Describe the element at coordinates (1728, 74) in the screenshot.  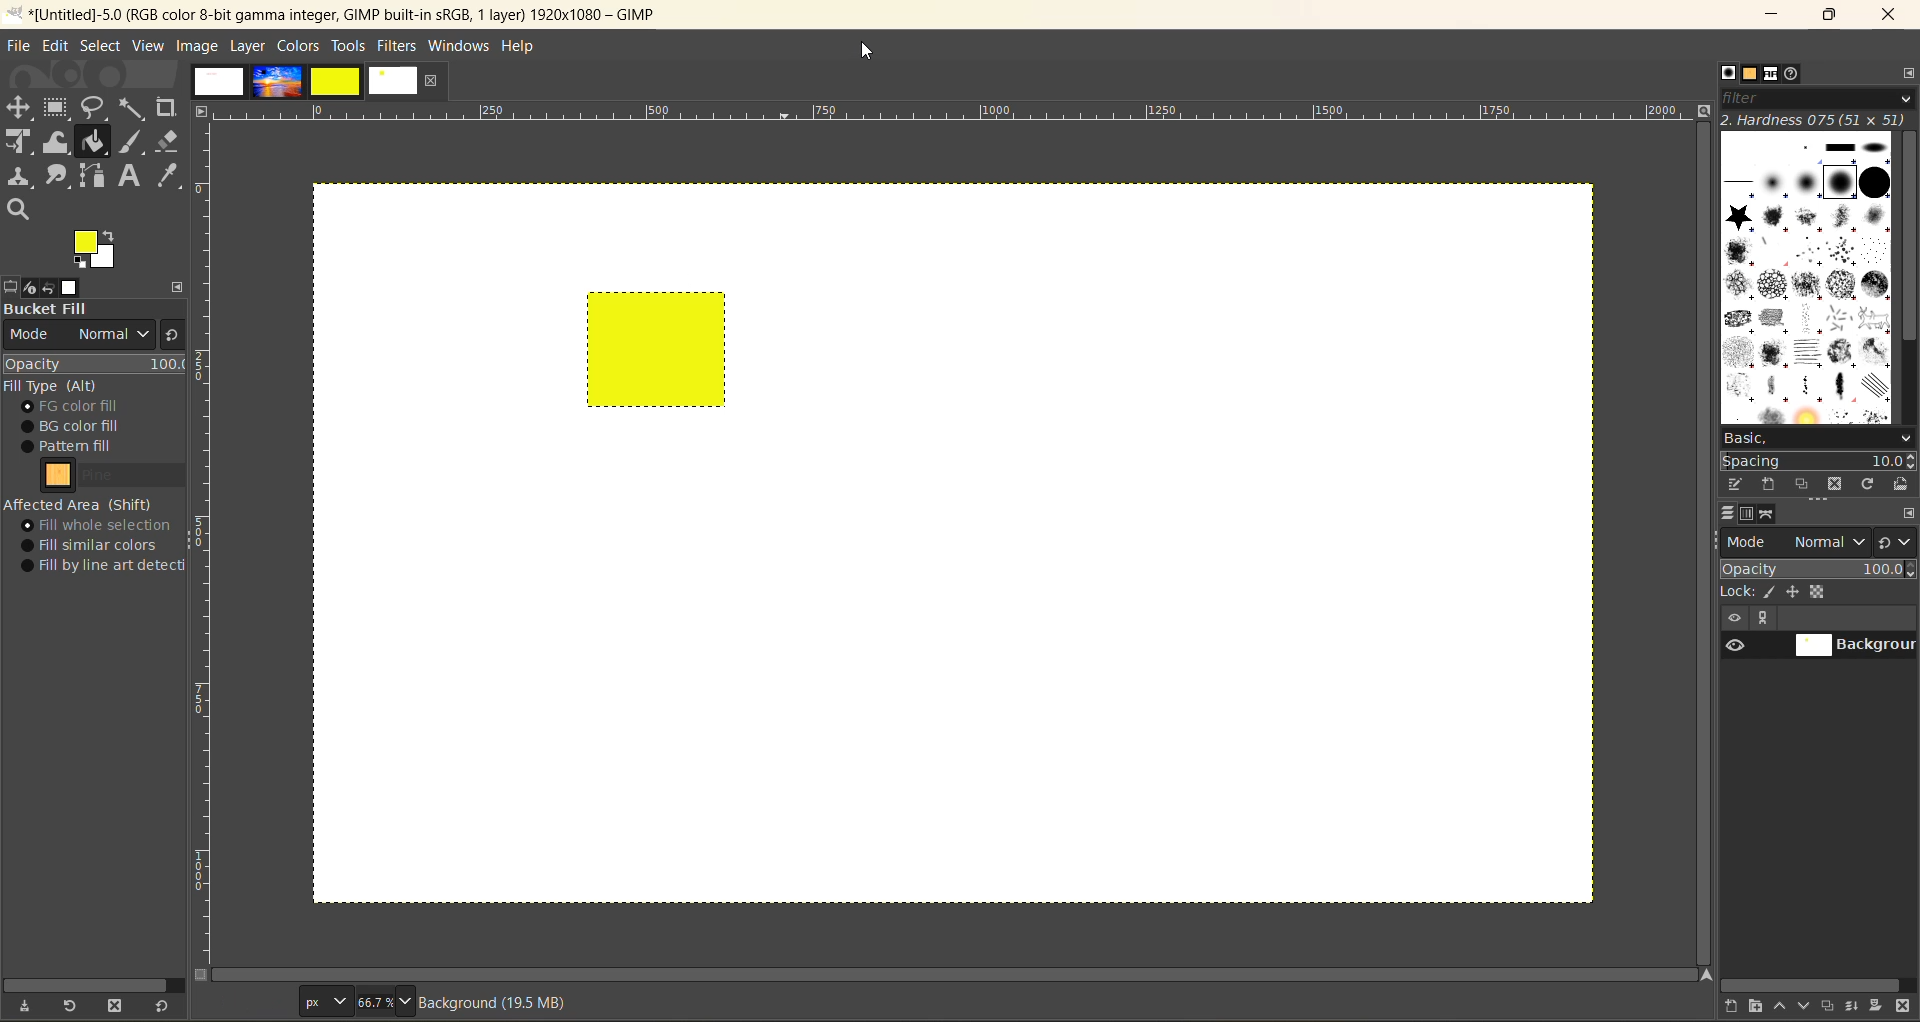
I see `brushes` at that location.